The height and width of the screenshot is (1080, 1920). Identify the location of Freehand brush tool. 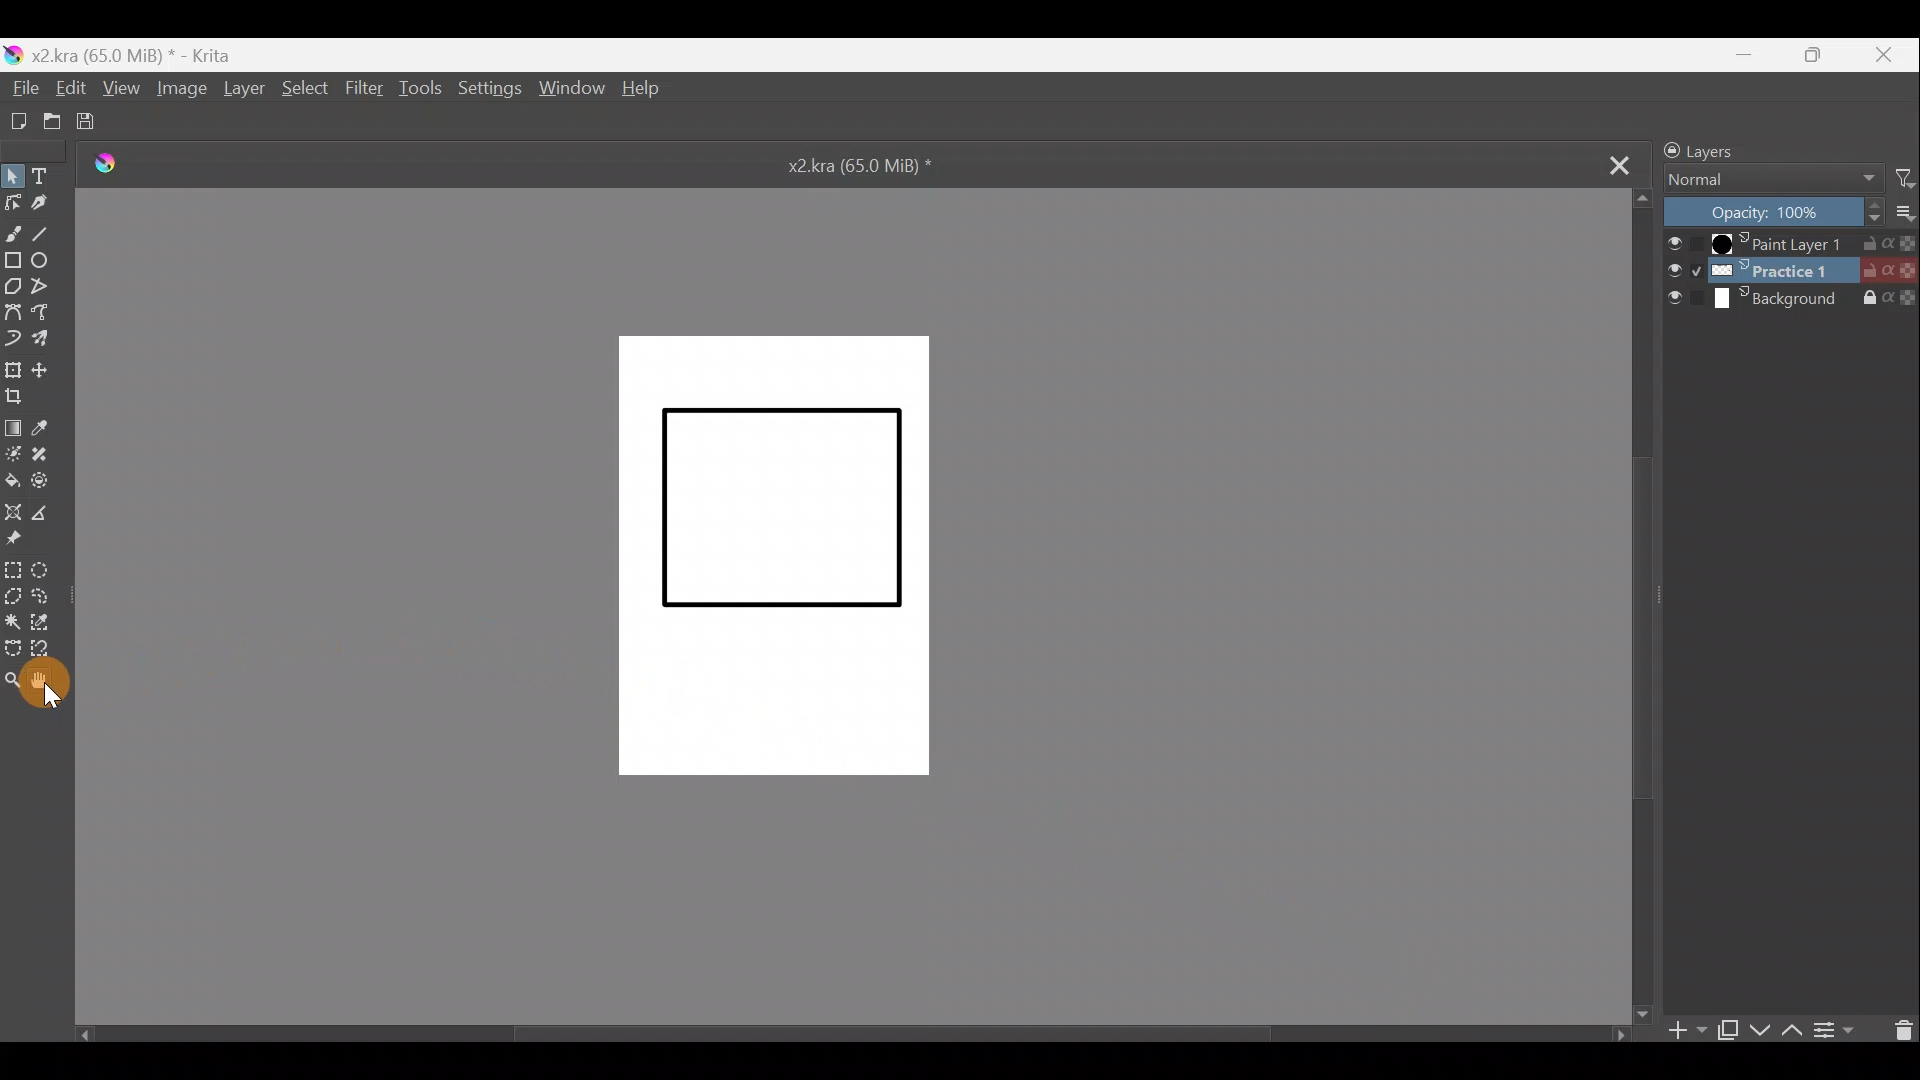
(13, 229).